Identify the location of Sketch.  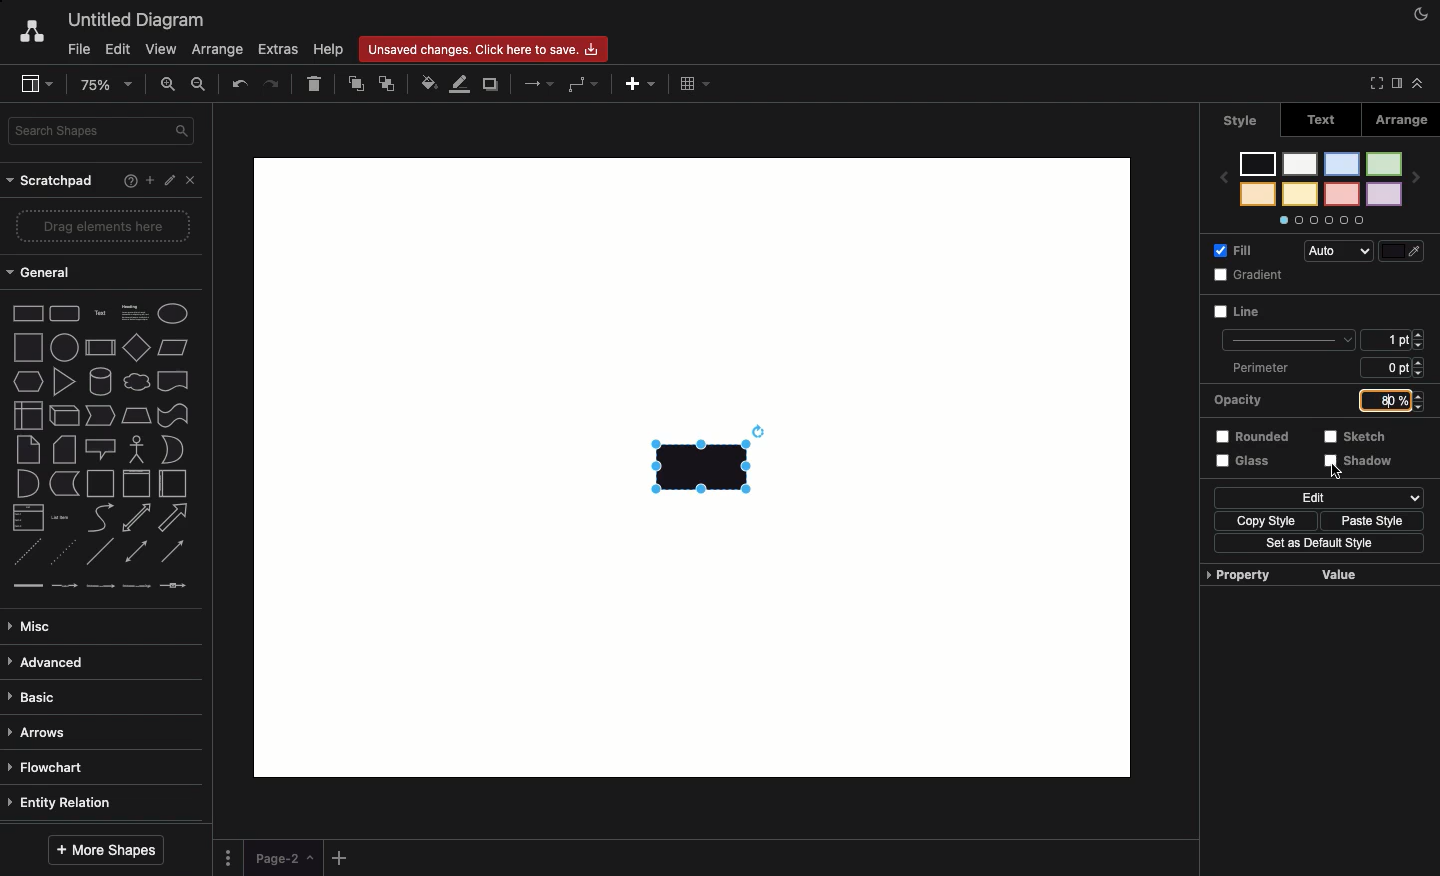
(1357, 436).